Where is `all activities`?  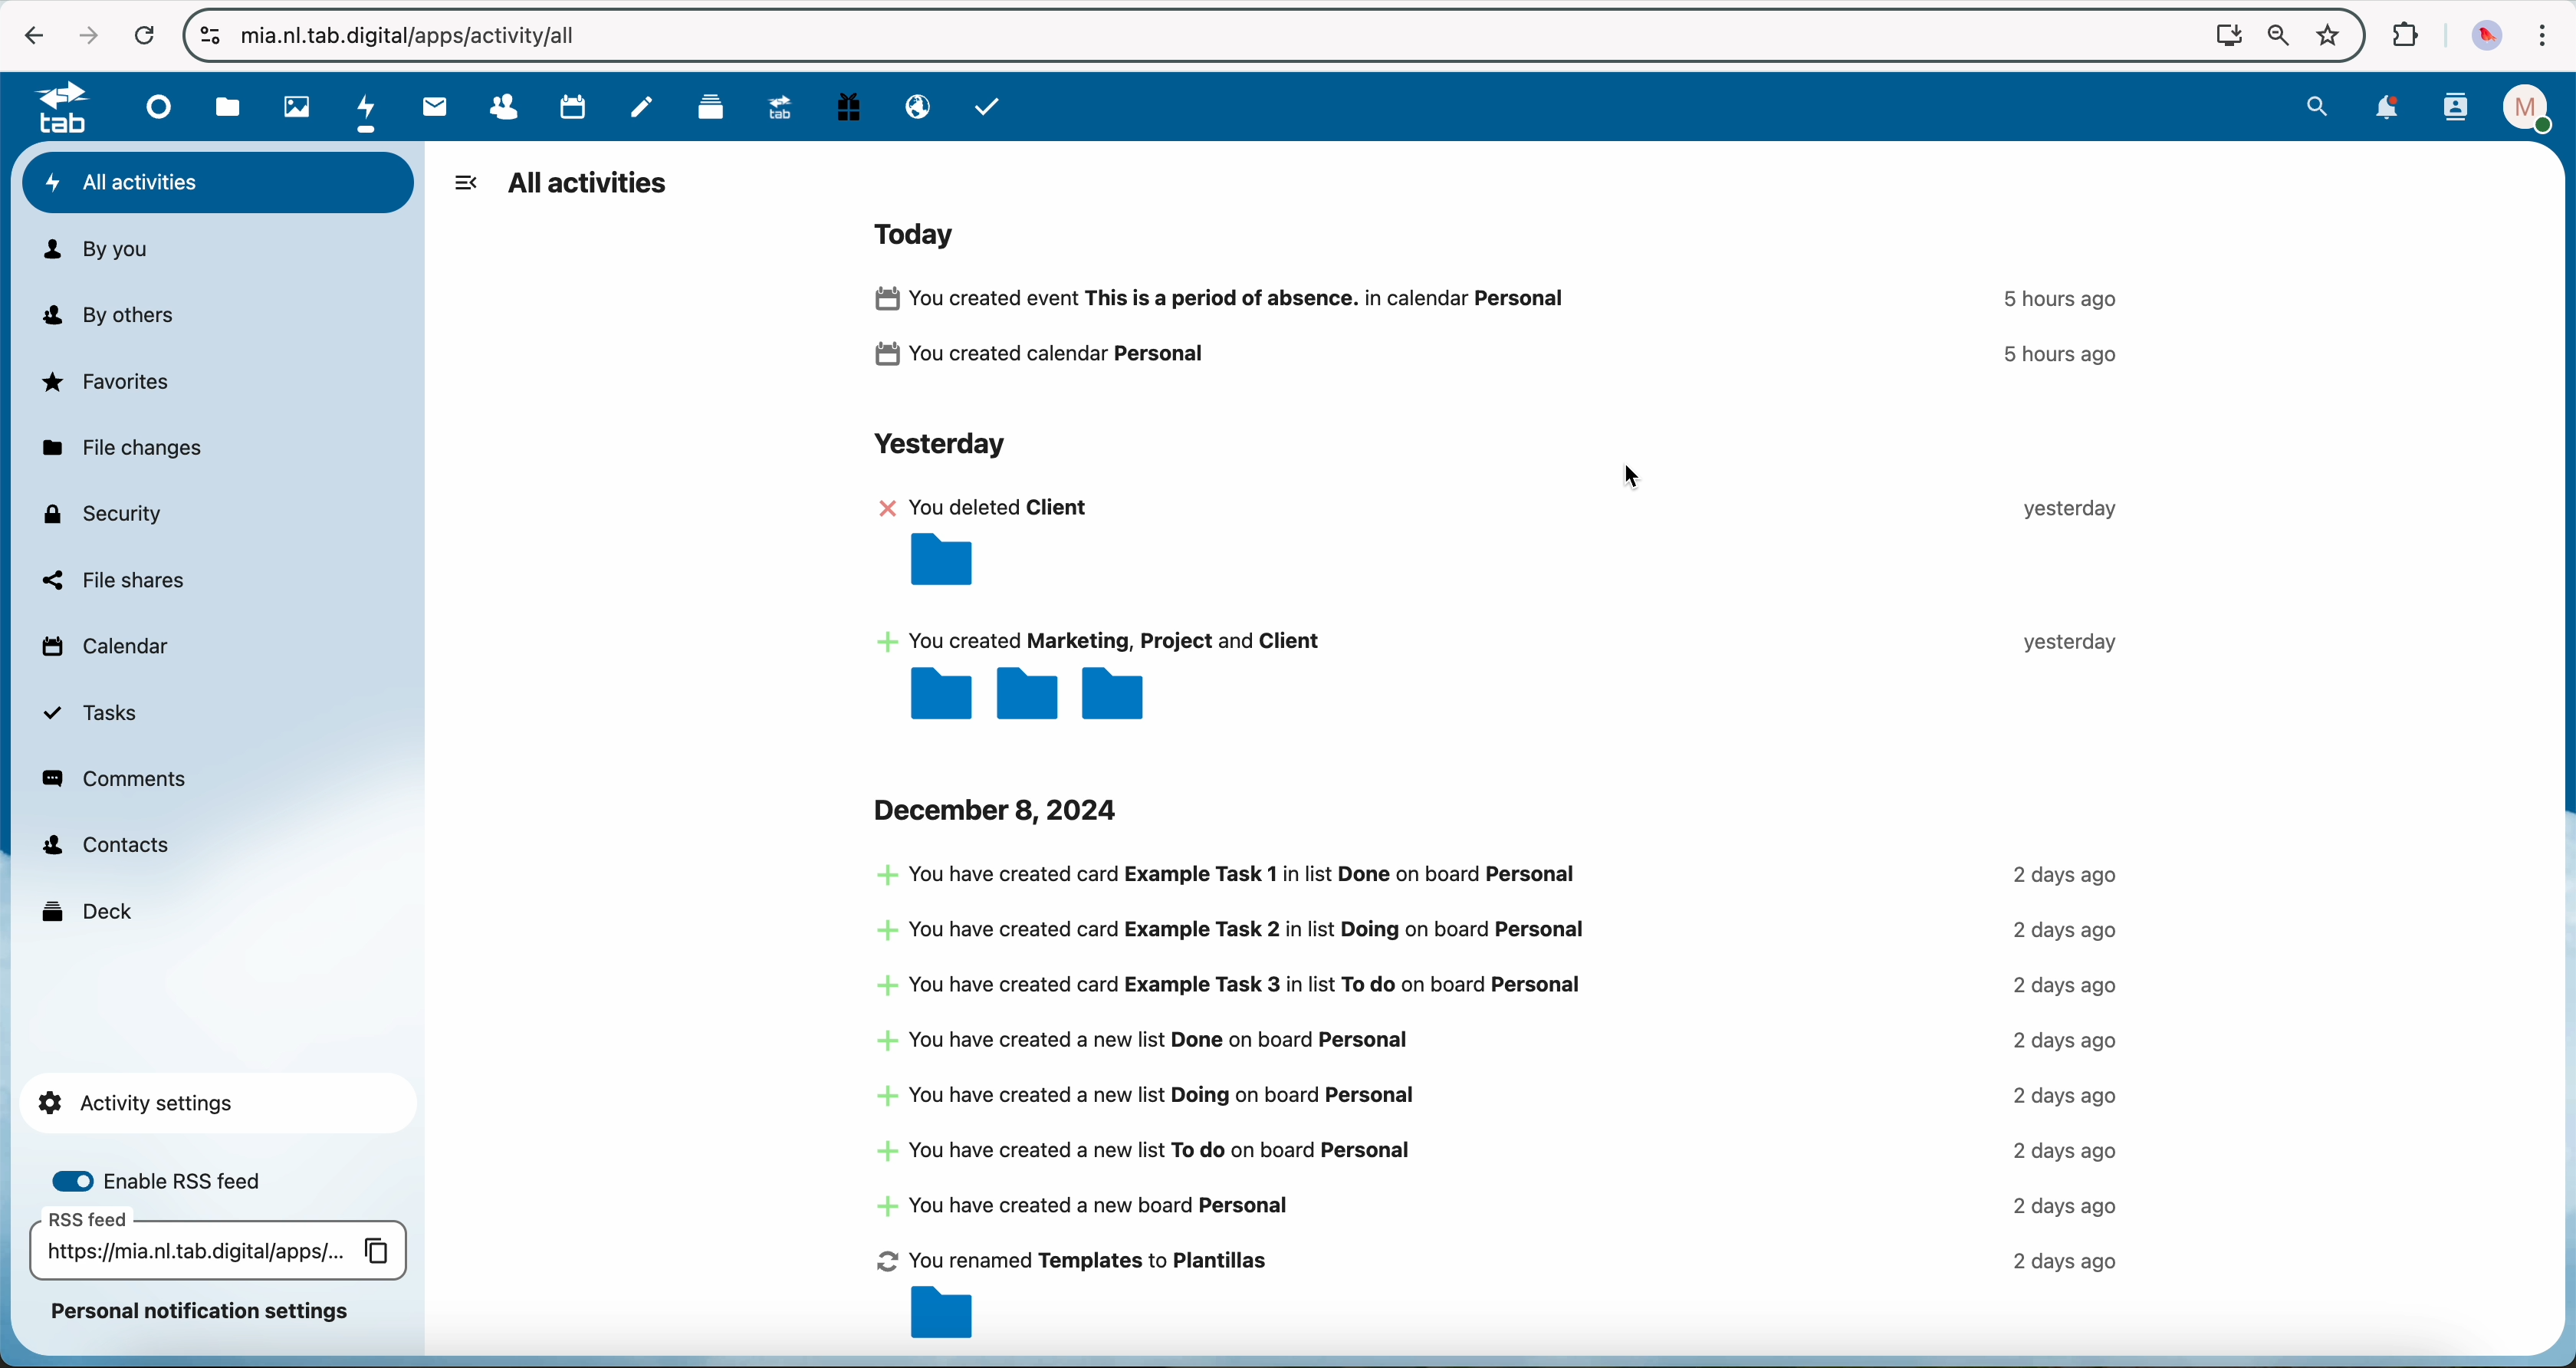 all activities is located at coordinates (219, 183).